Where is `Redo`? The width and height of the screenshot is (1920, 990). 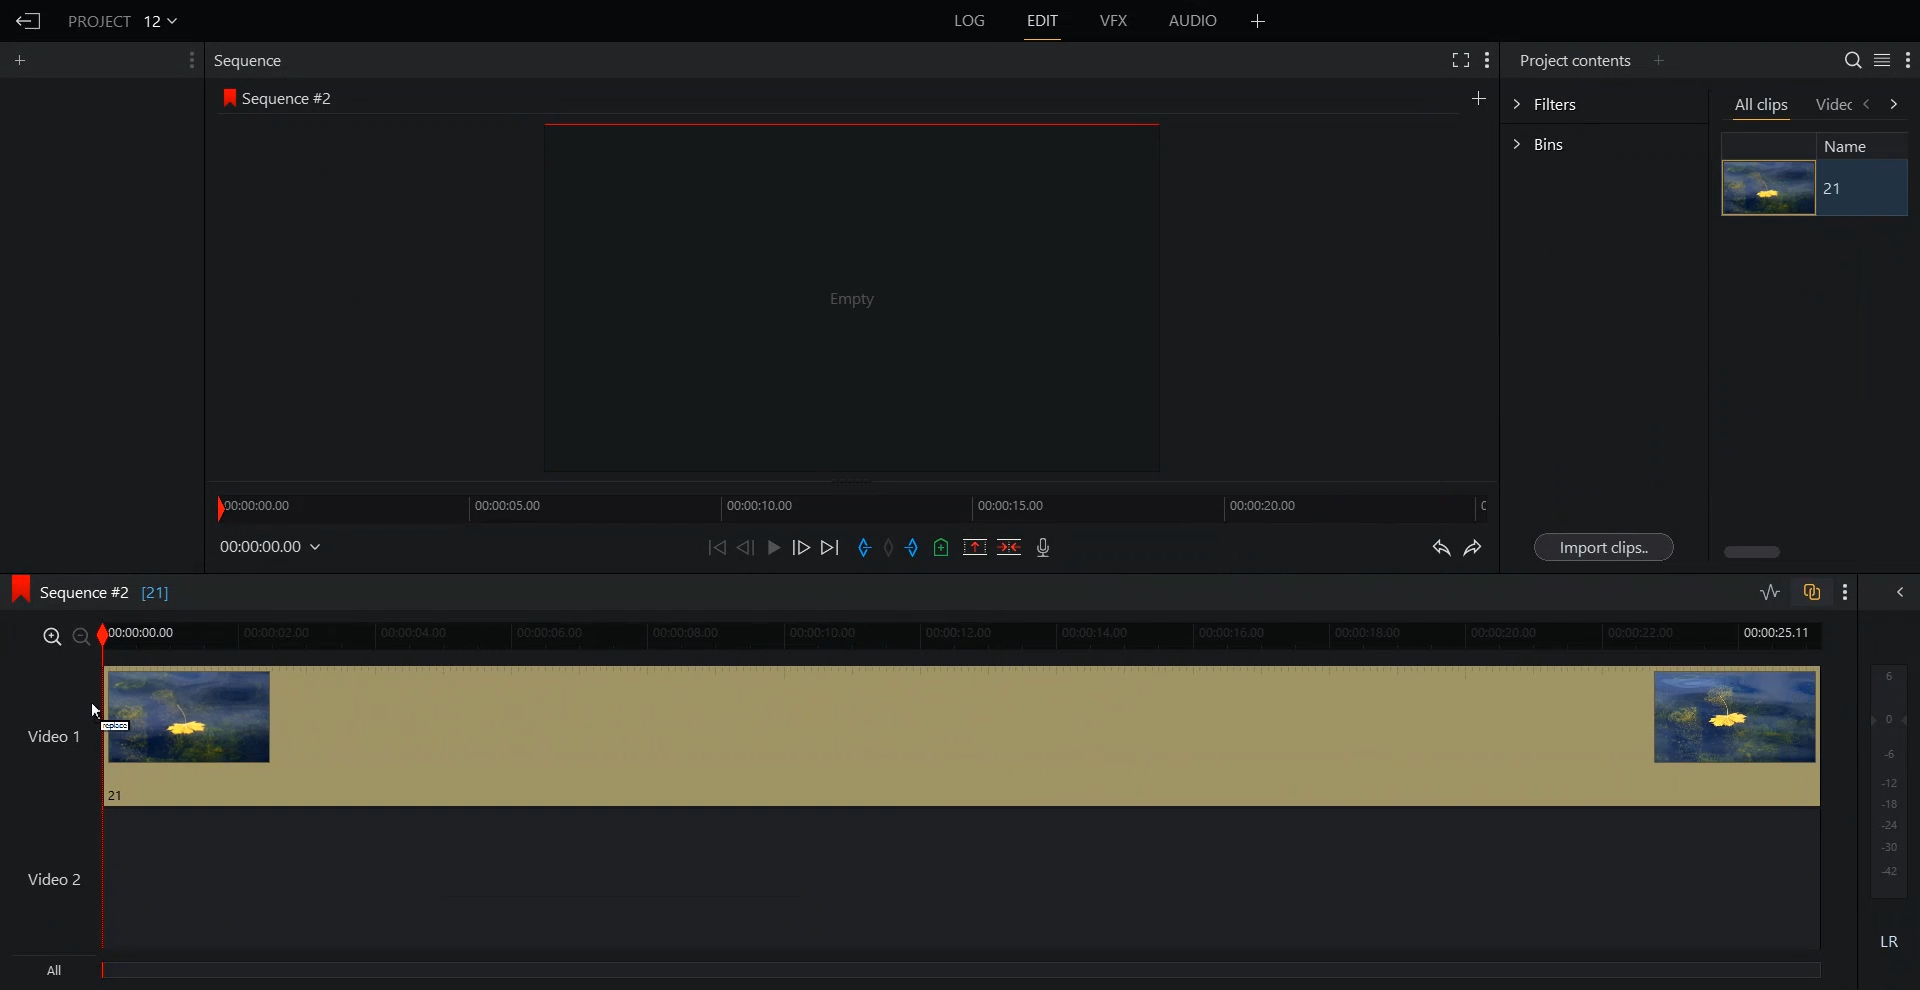 Redo is located at coordinates (1473, 547).